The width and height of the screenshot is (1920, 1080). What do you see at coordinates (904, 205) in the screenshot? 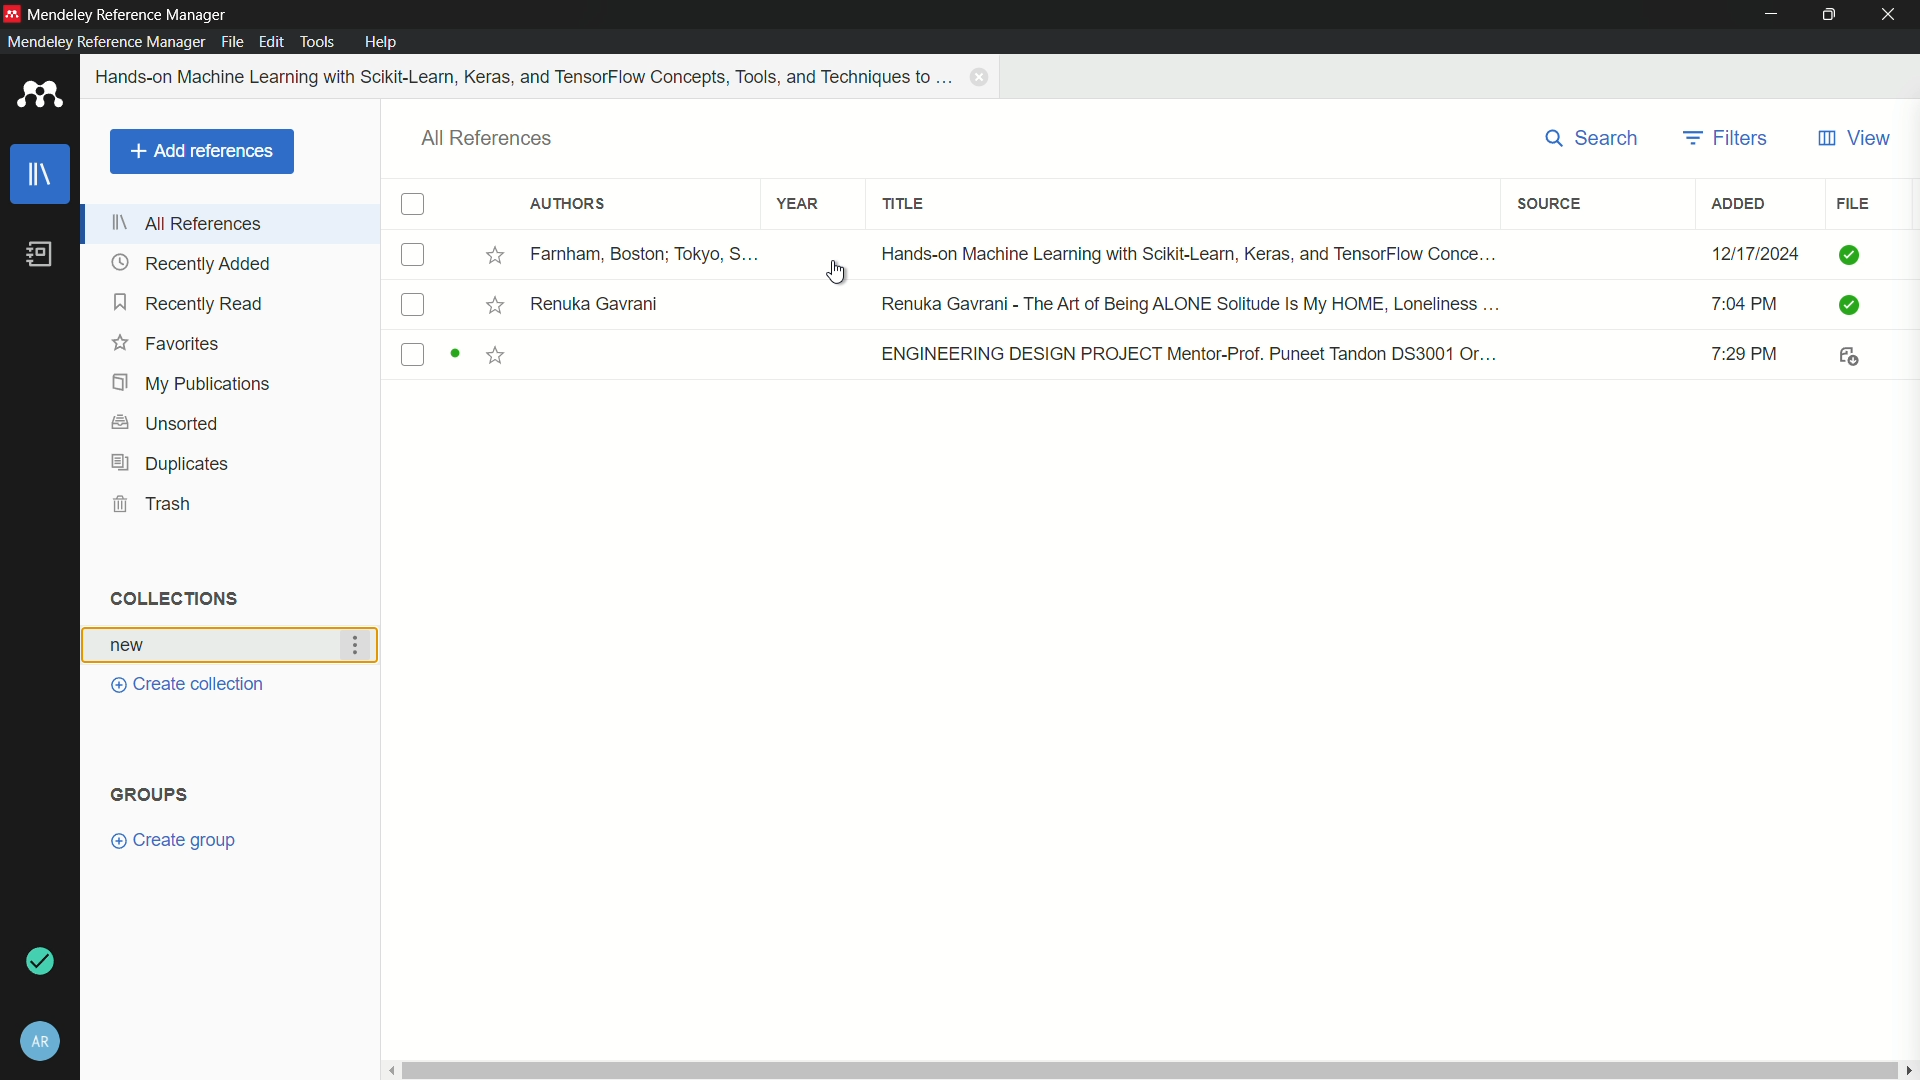
I see `title` at bounding box center [904, 205].